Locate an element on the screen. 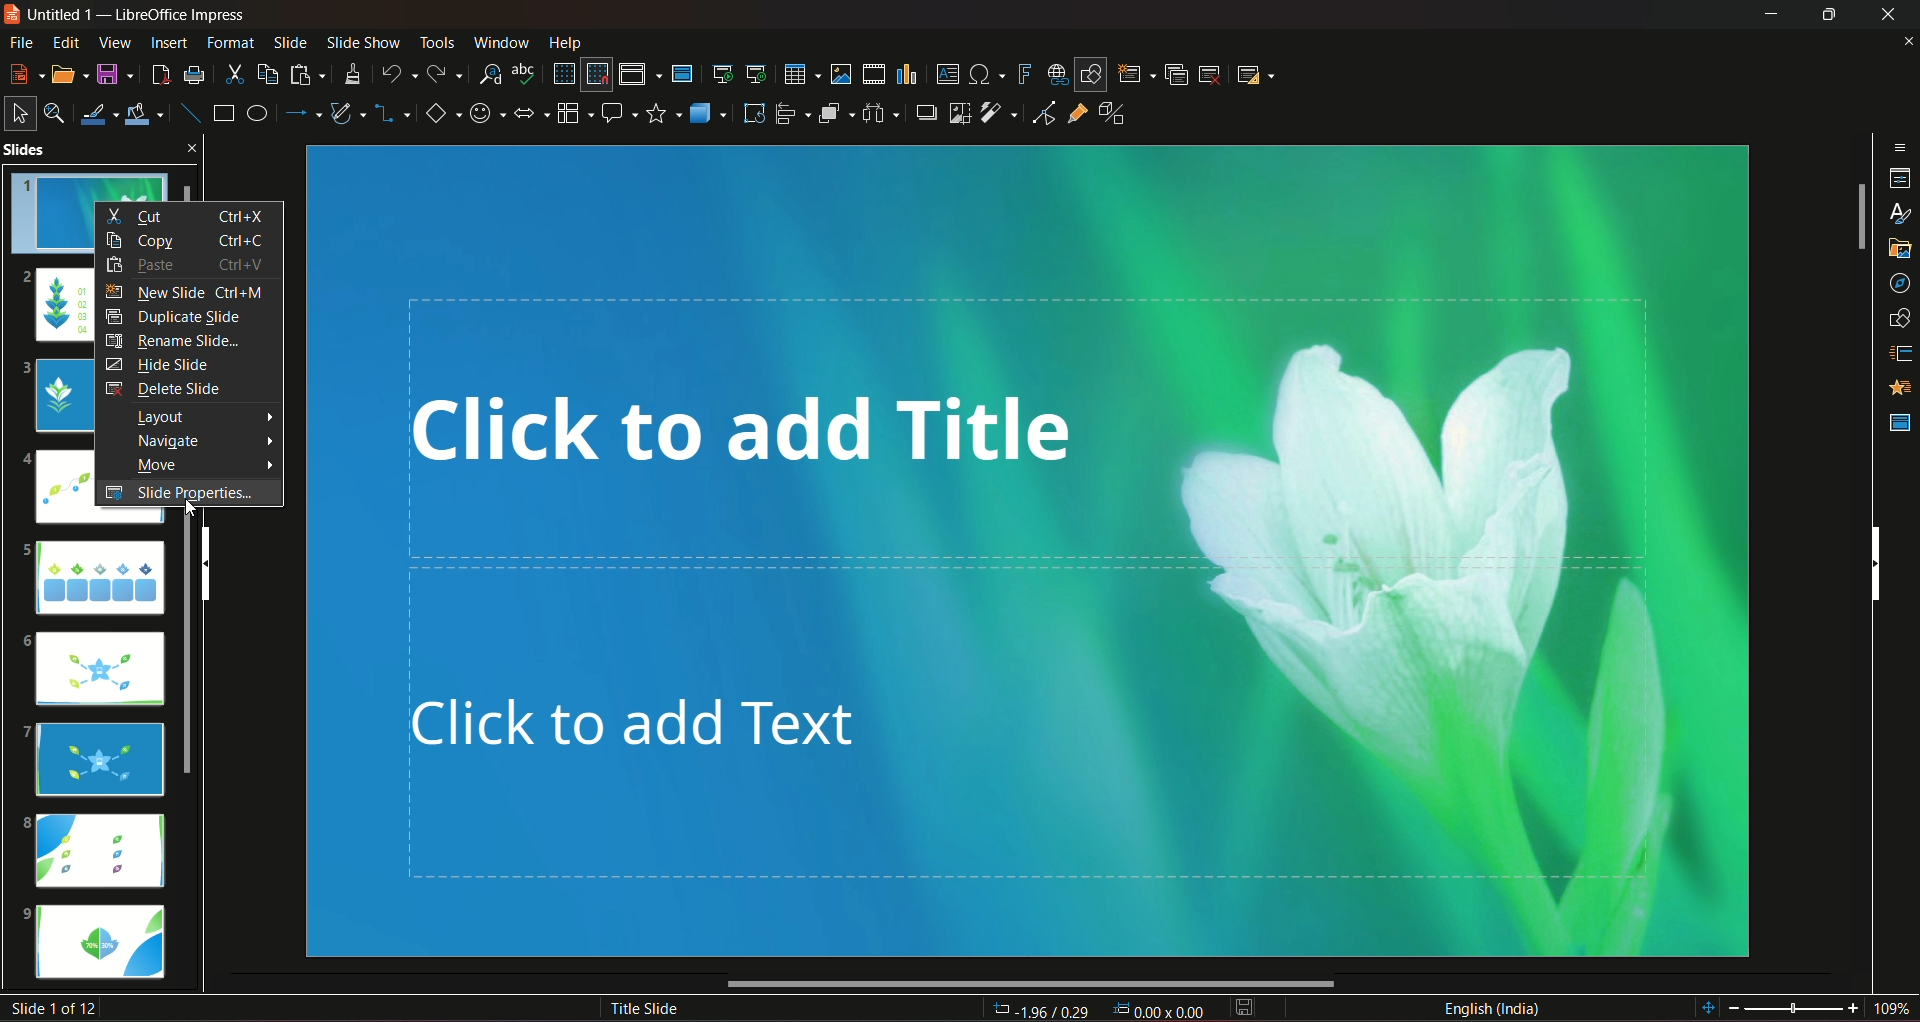  slideshow is located at coordinates (361, 41).